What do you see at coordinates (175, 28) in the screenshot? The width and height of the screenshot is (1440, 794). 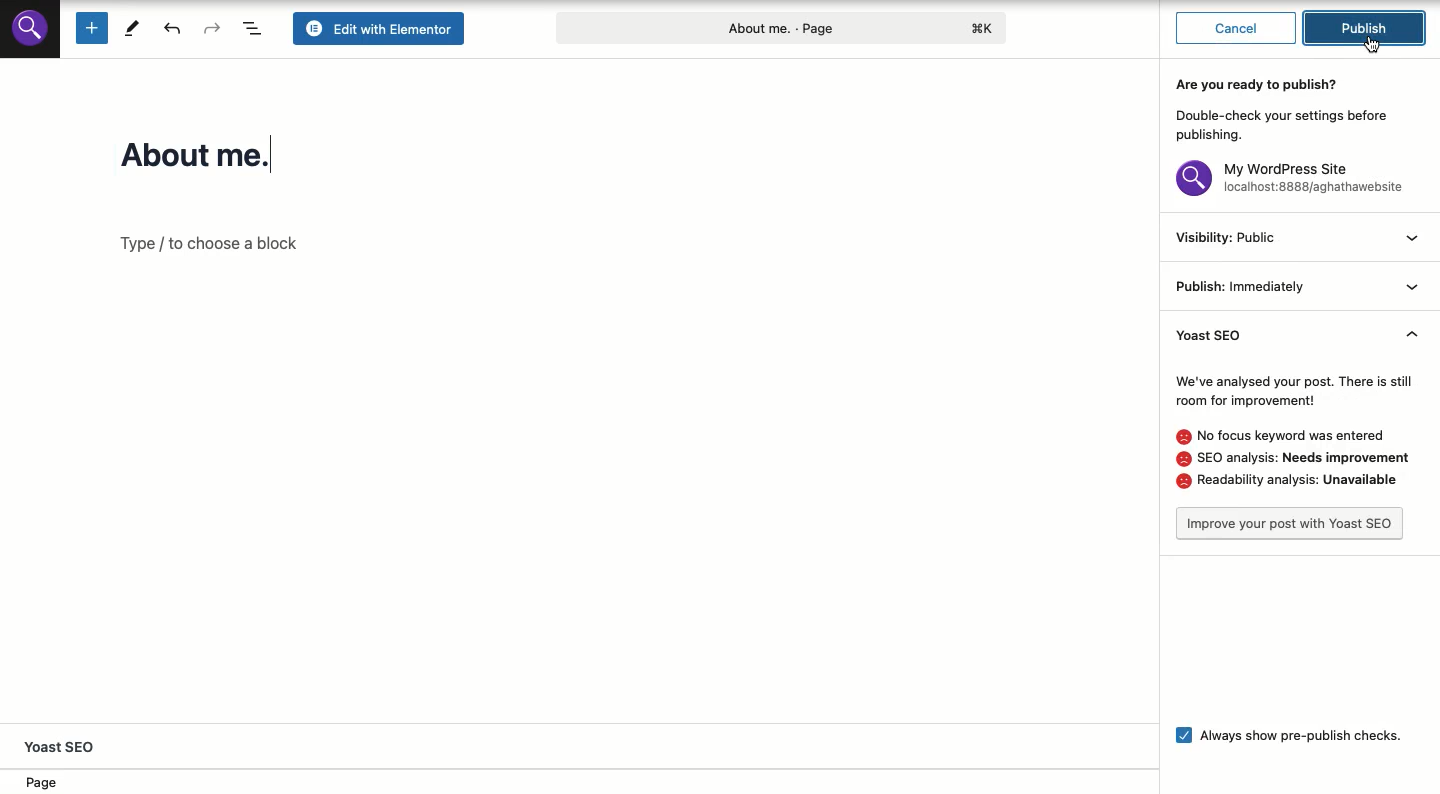 I see `Undo` at bounding box center [175, 28].